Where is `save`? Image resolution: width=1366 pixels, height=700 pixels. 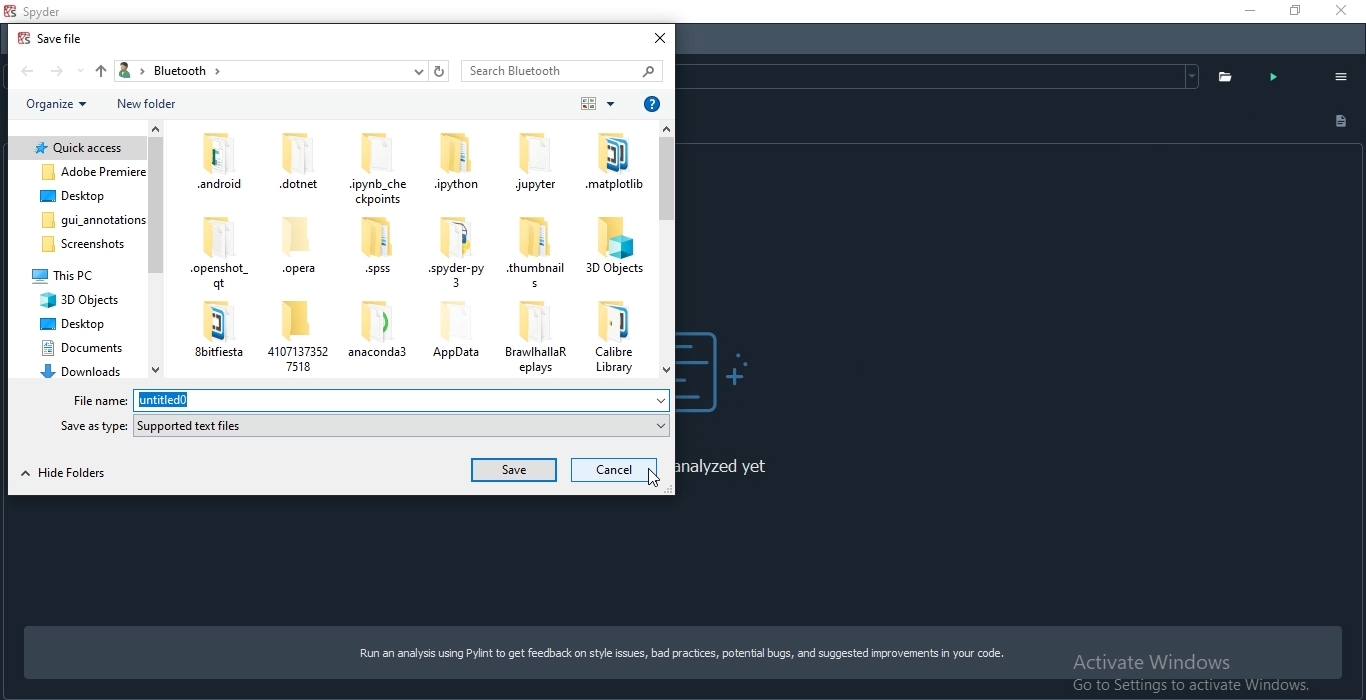 save is located at coordinates (514, 470).